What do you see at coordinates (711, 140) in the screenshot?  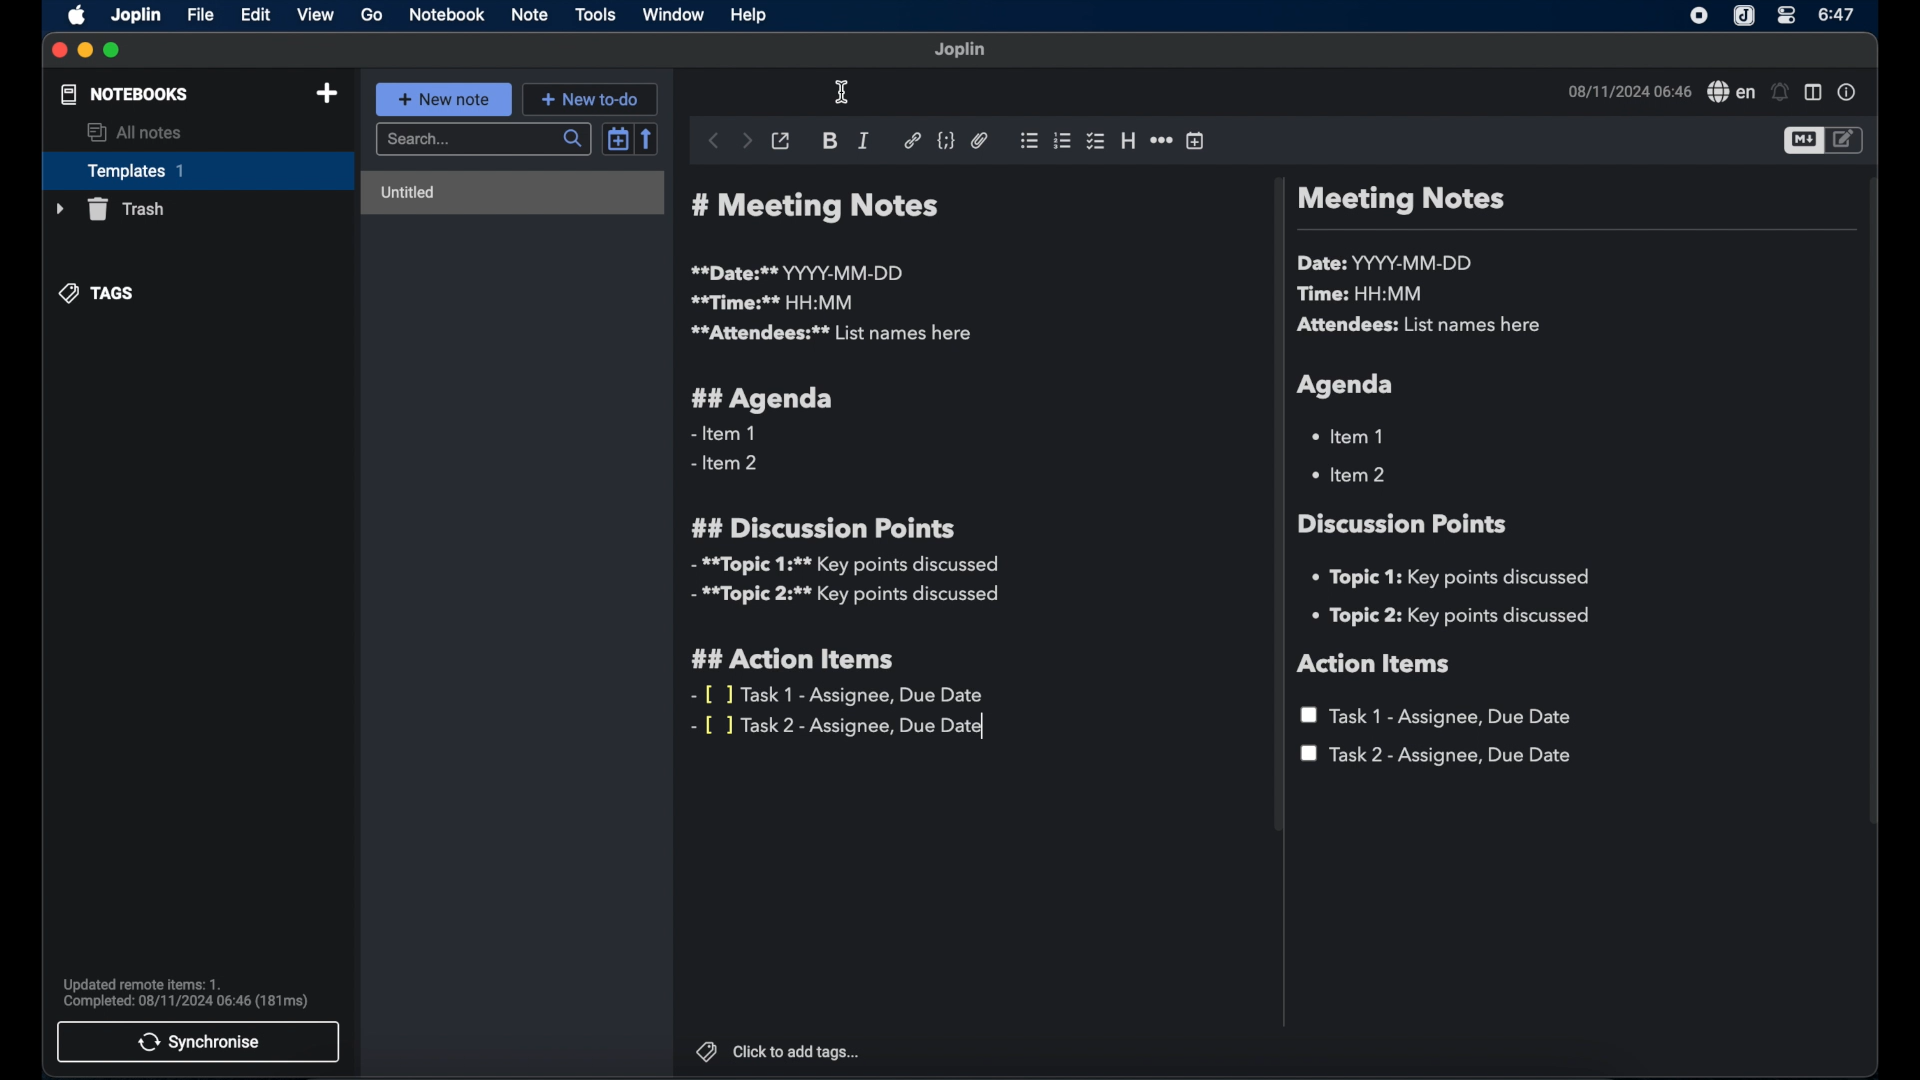 I see `back` at bounding box center [711, 140].